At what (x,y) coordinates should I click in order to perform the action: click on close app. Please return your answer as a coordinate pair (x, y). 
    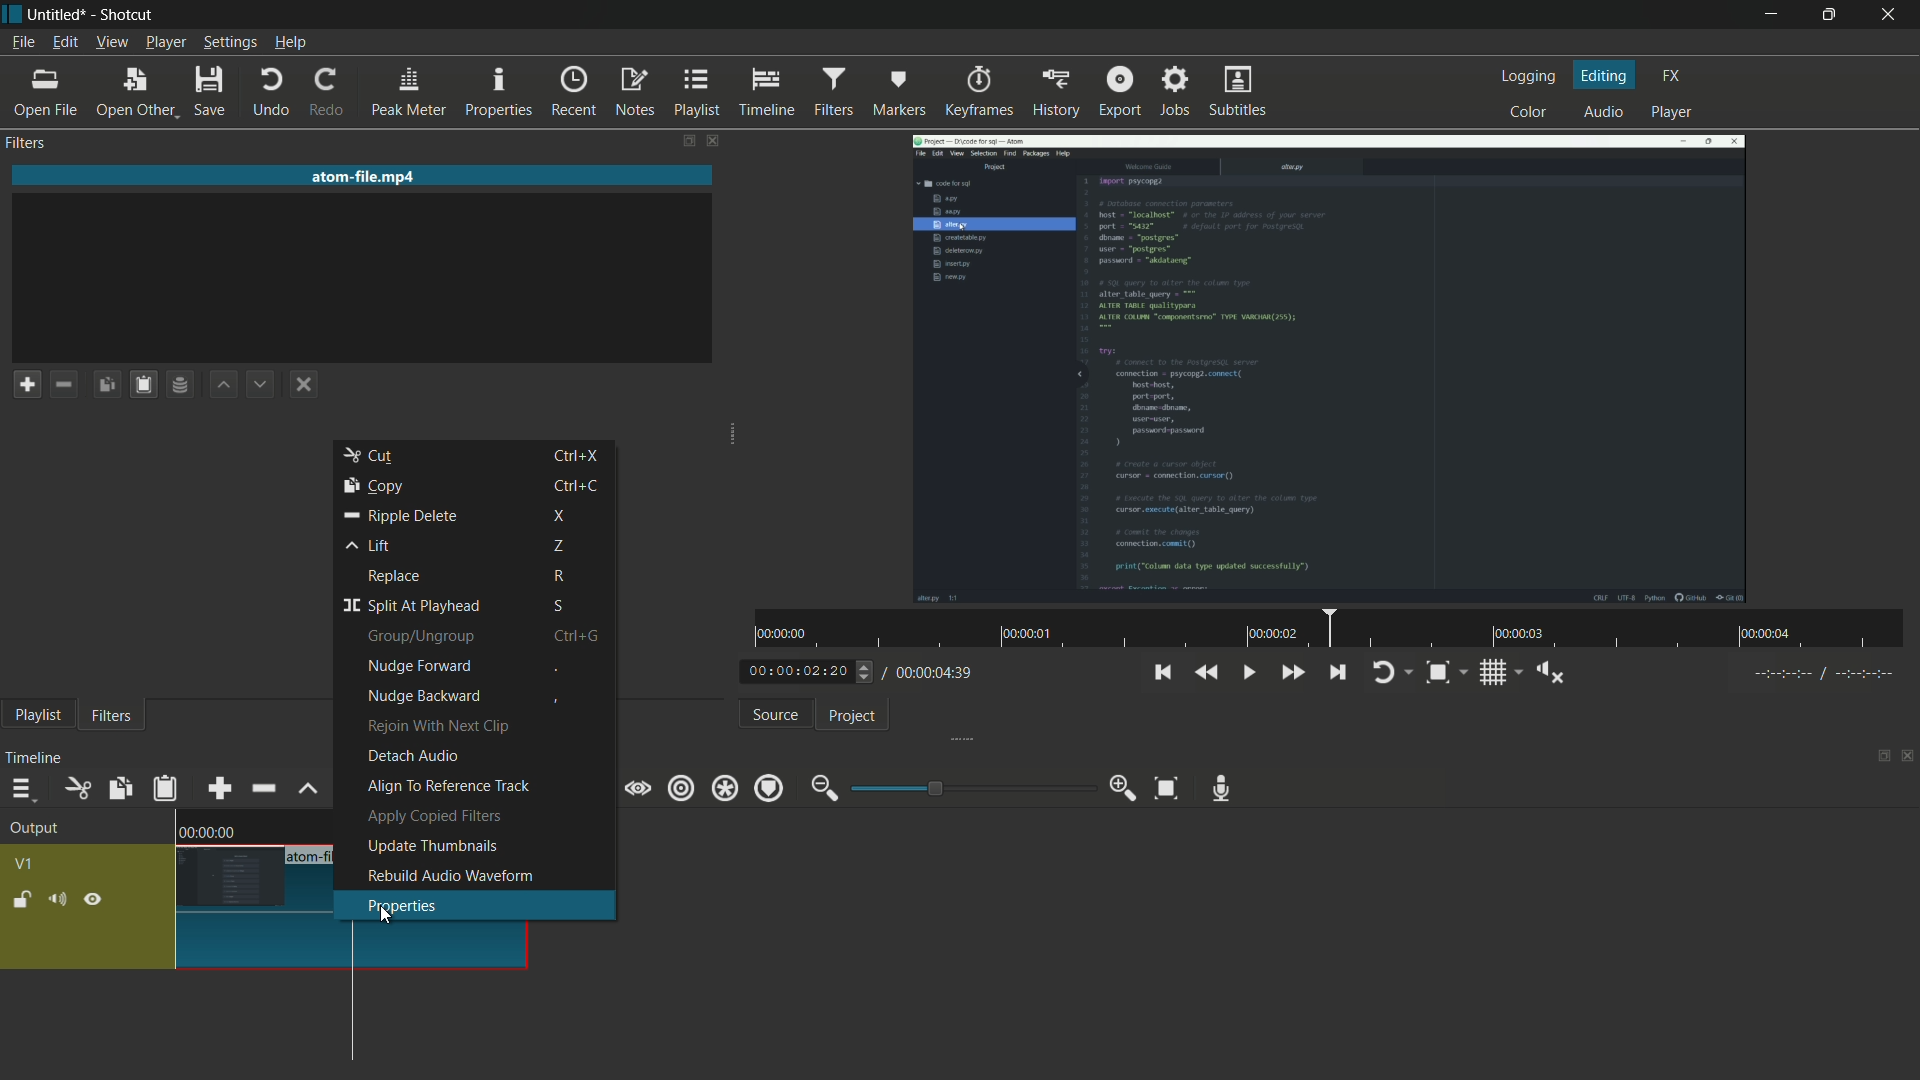
    Looking at the image, I should click on (1894, 15).